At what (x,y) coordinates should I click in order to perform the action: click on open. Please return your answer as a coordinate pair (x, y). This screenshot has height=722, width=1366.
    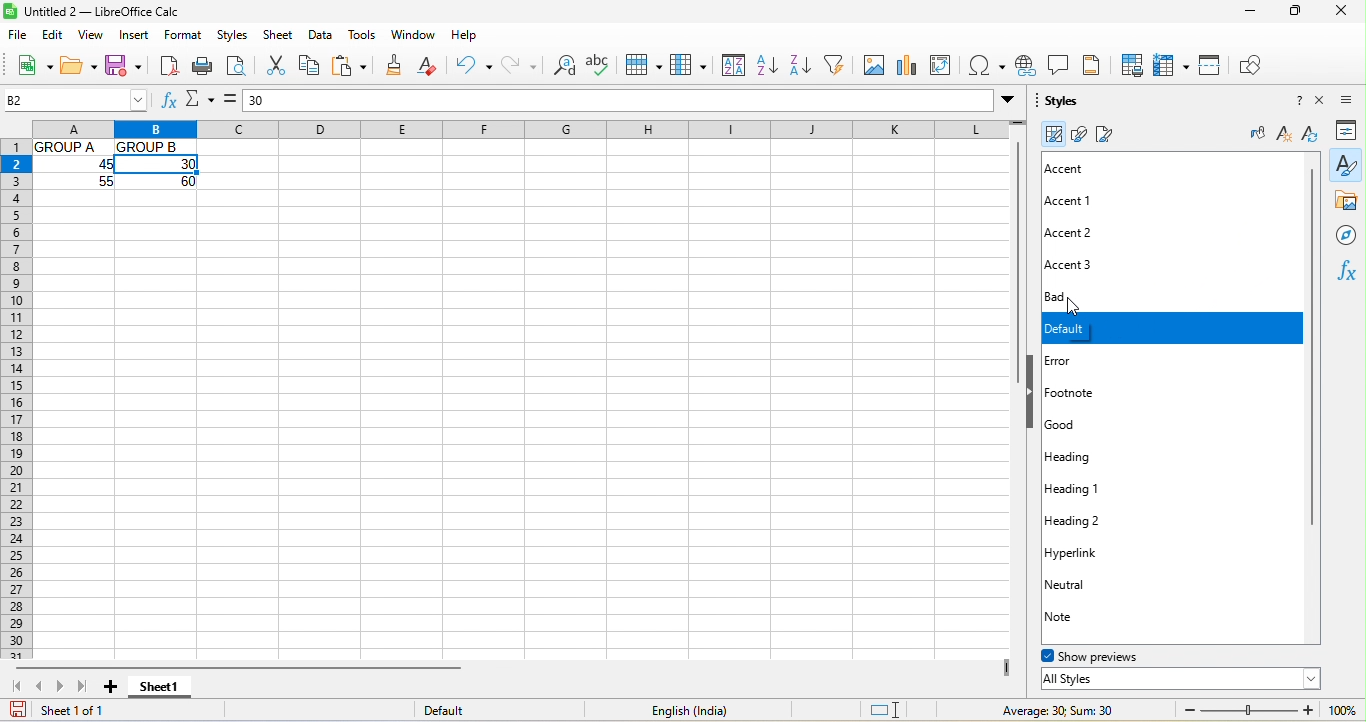
    Looking at the image, I should click on (79, 65).